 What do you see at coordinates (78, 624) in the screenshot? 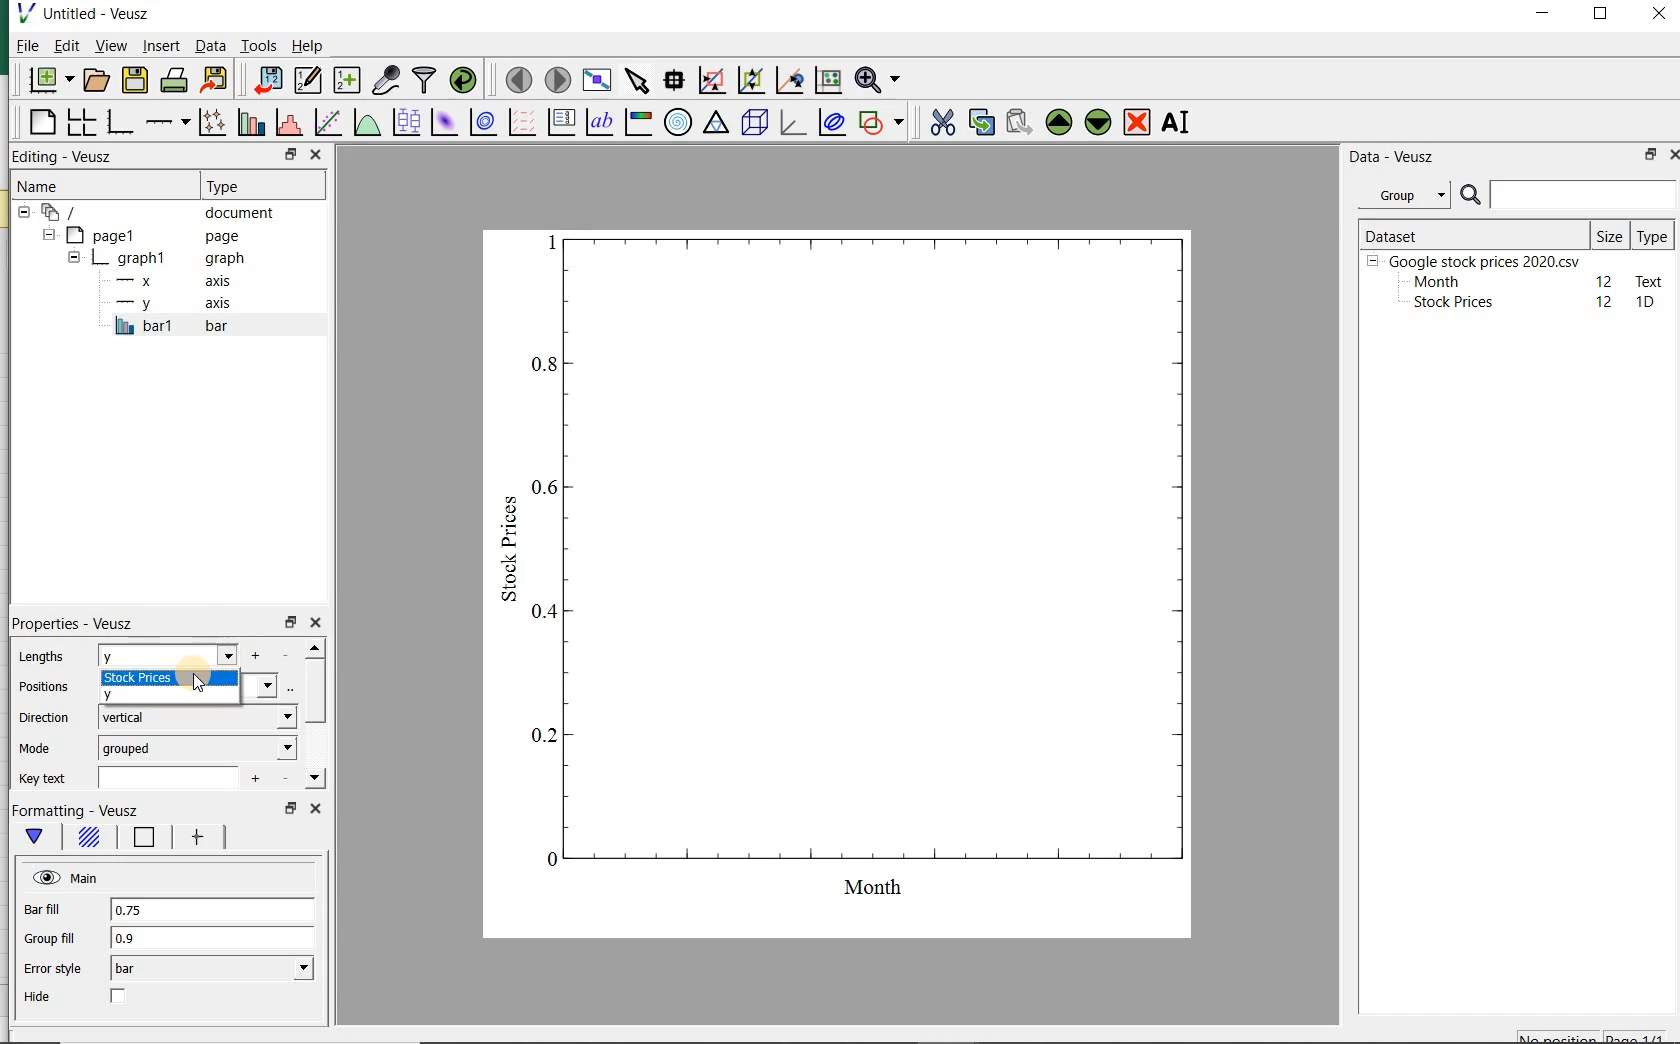
I see `Properties - Veusz` at bounding box center [78, 624].